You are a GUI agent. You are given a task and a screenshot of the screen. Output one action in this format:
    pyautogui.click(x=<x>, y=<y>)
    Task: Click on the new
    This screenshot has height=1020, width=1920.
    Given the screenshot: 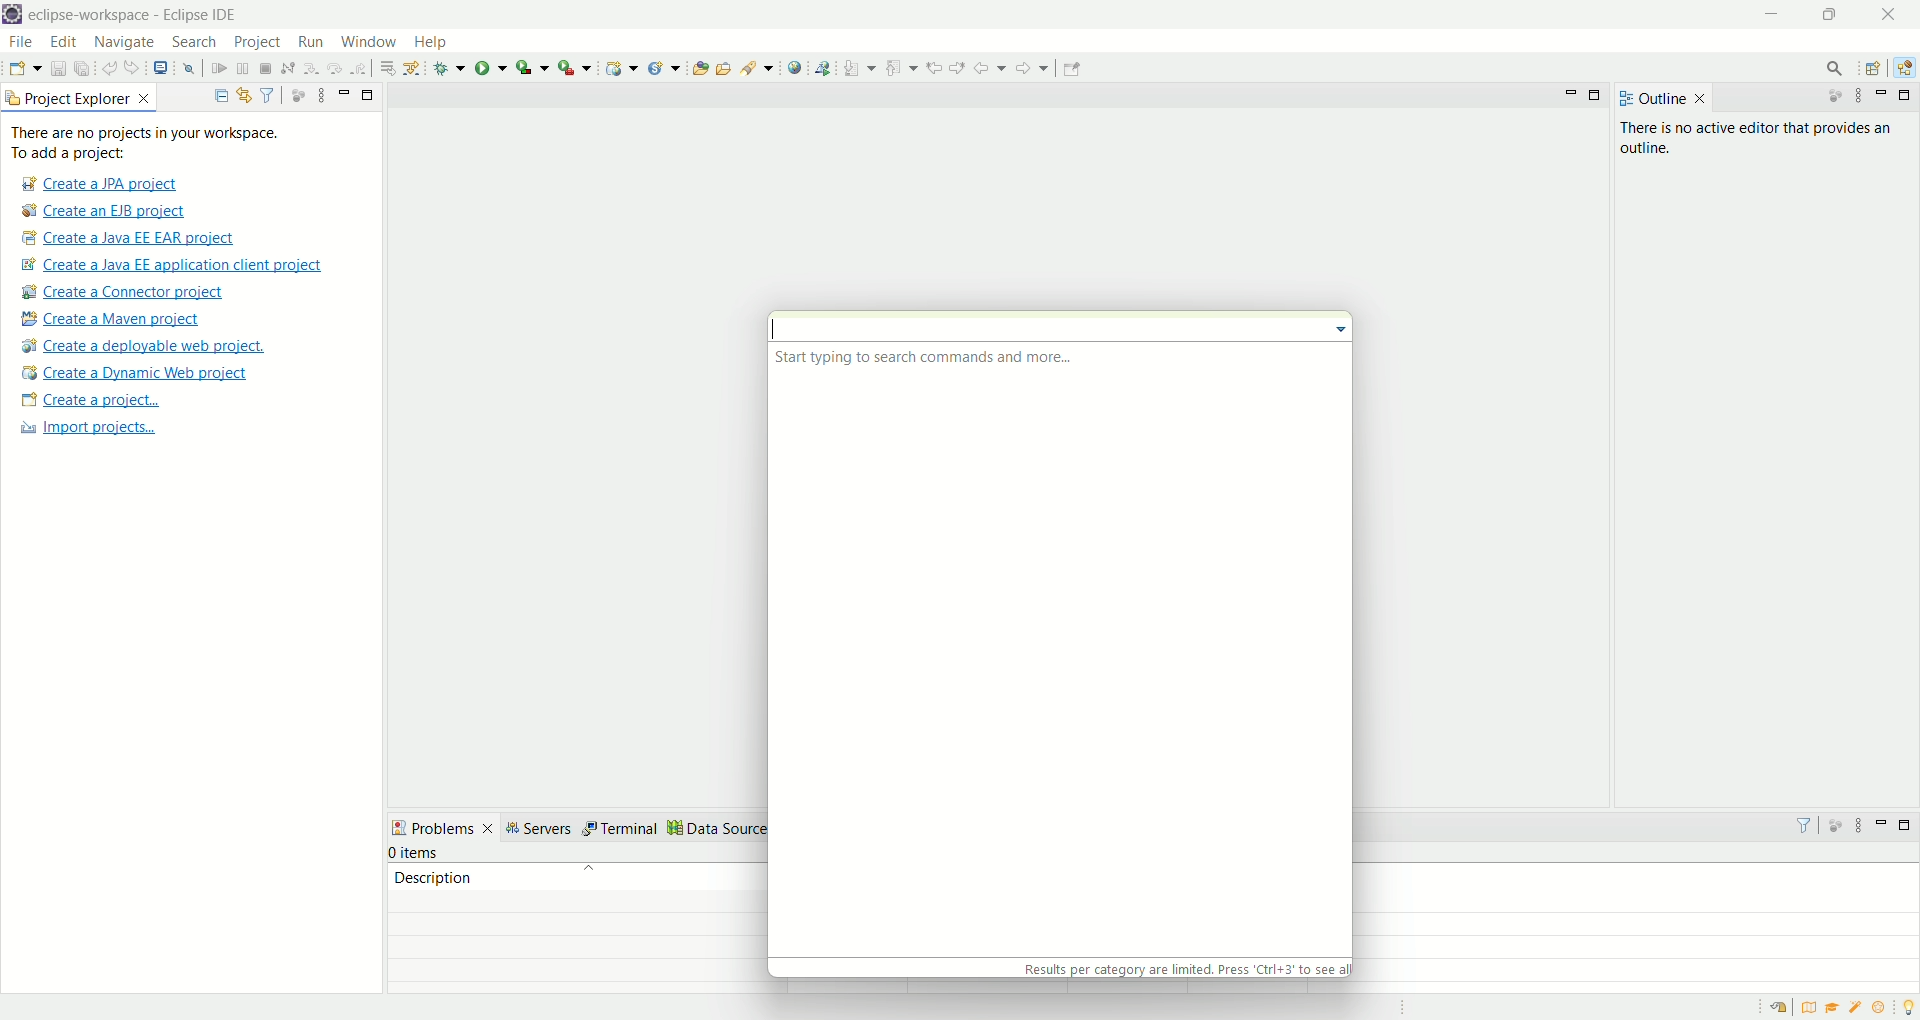 What is the action you would take?
    pyautogui.click(x=23, y=68)
    